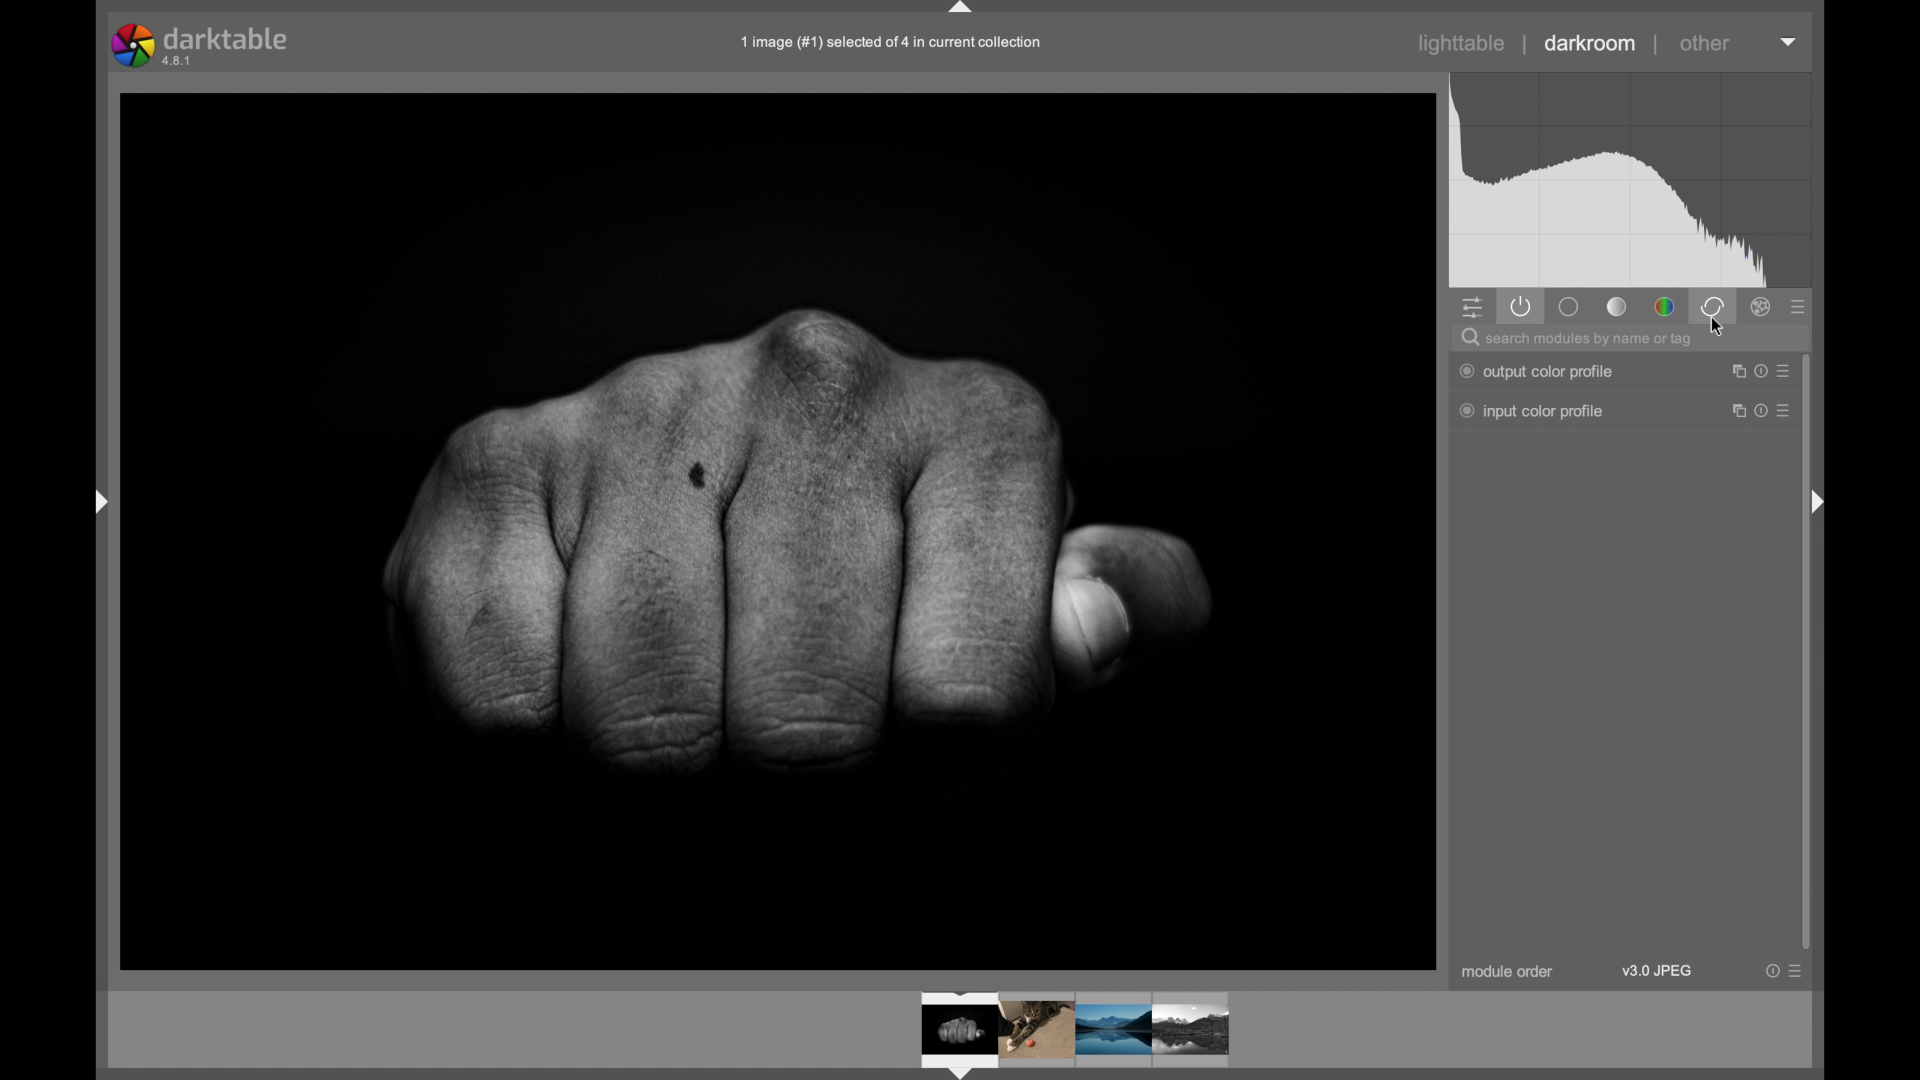 The width and height of the screenshot is (1920, 1080). I want to click on presets, so click(1799, 308).